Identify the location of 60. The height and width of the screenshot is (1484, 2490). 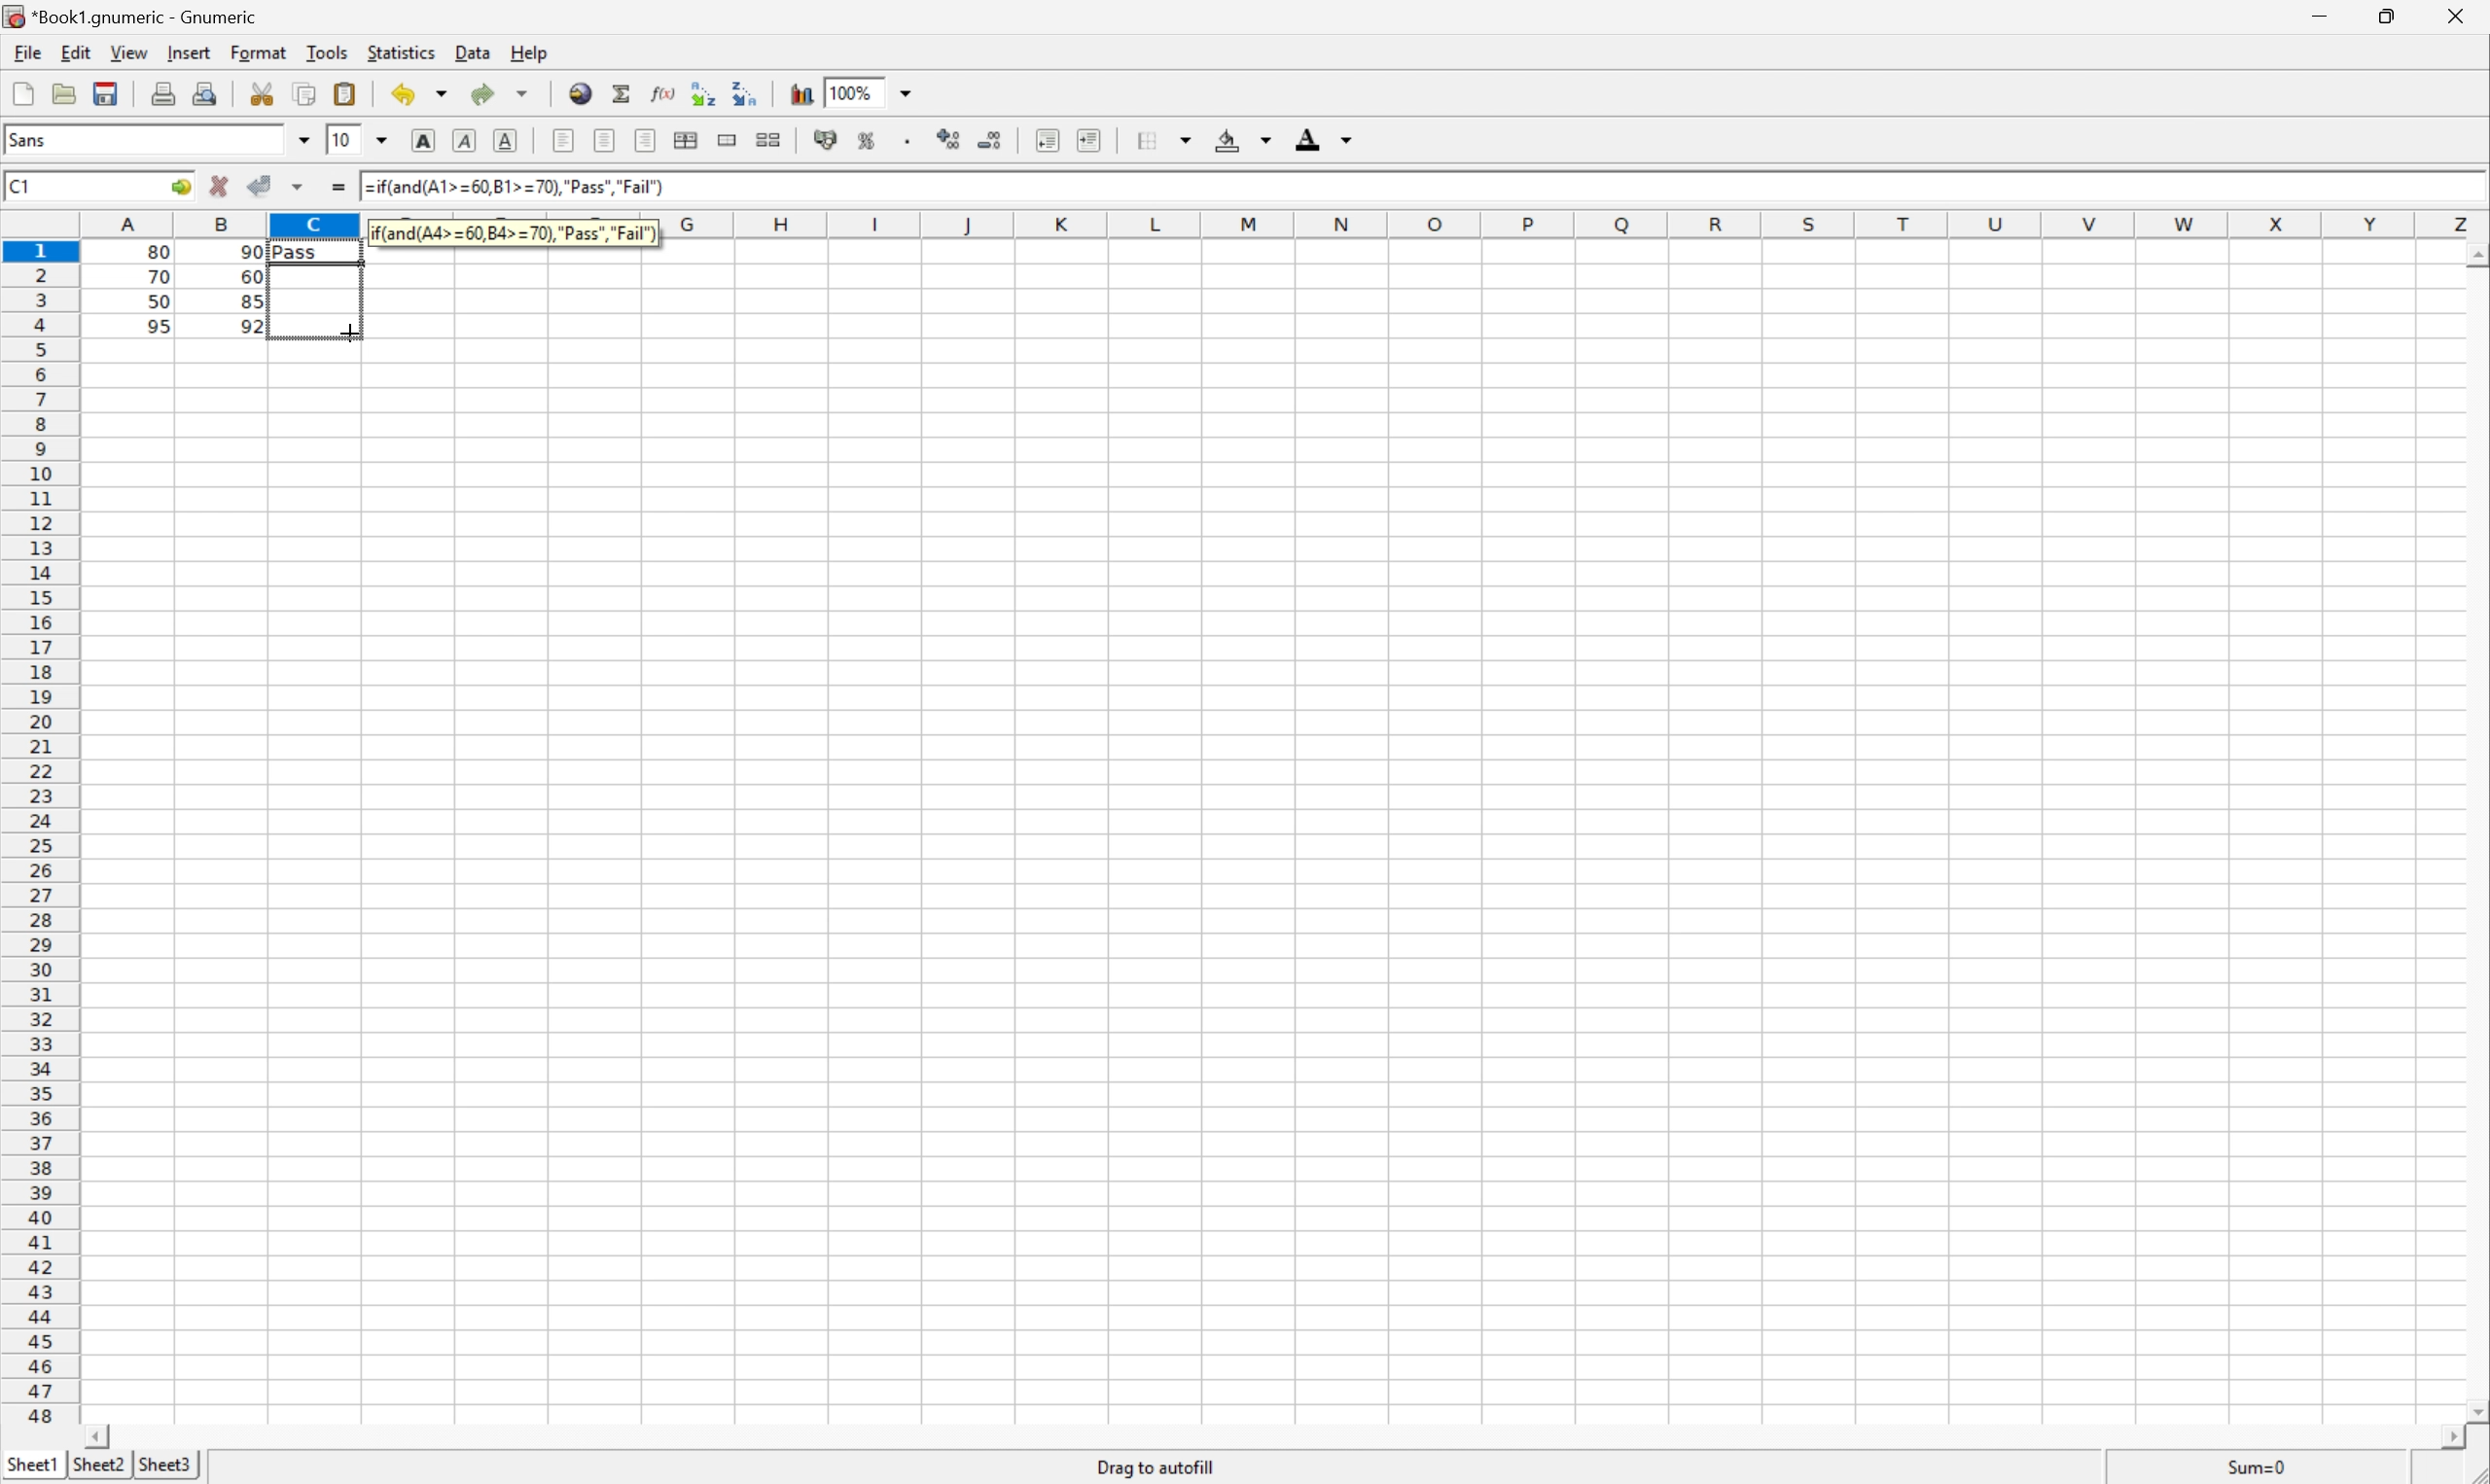
(251, 276).